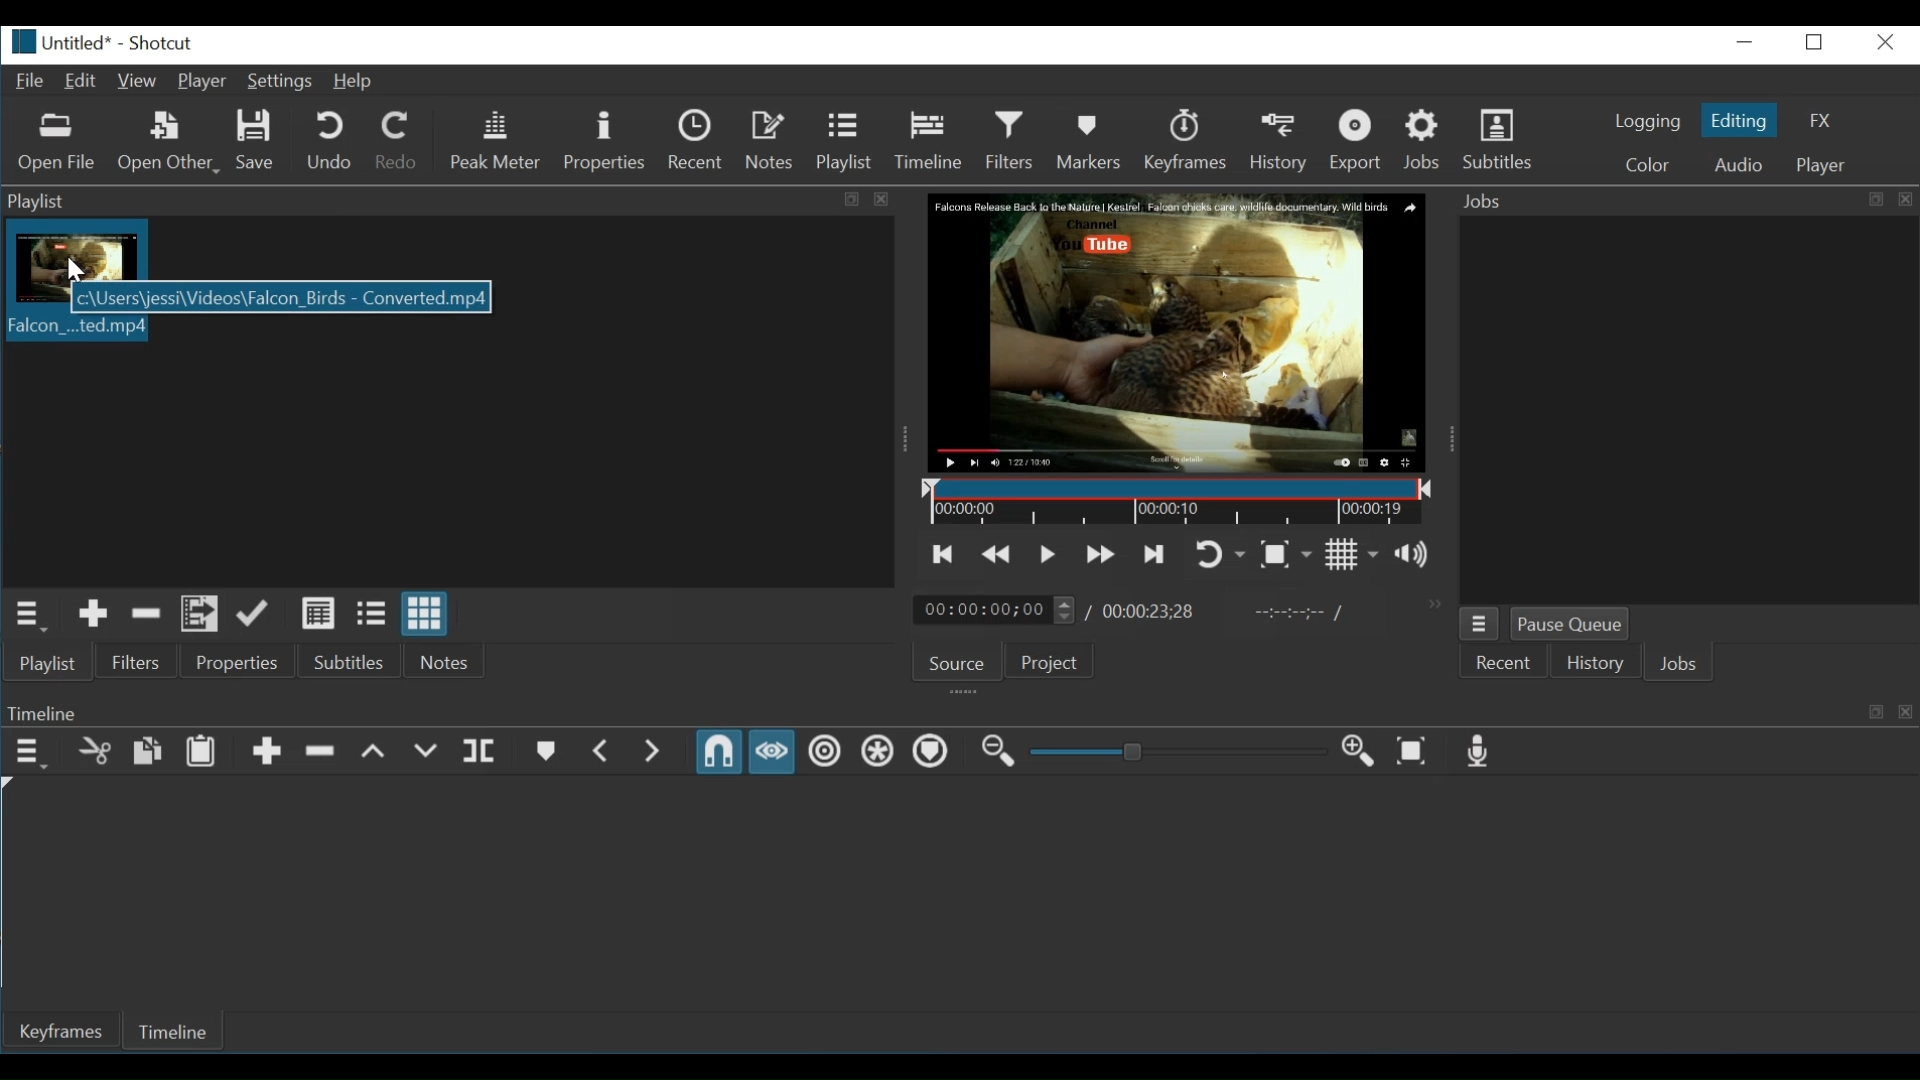 The image size is (1920, 1080). I want to click on Playlist, so click(843, 140).